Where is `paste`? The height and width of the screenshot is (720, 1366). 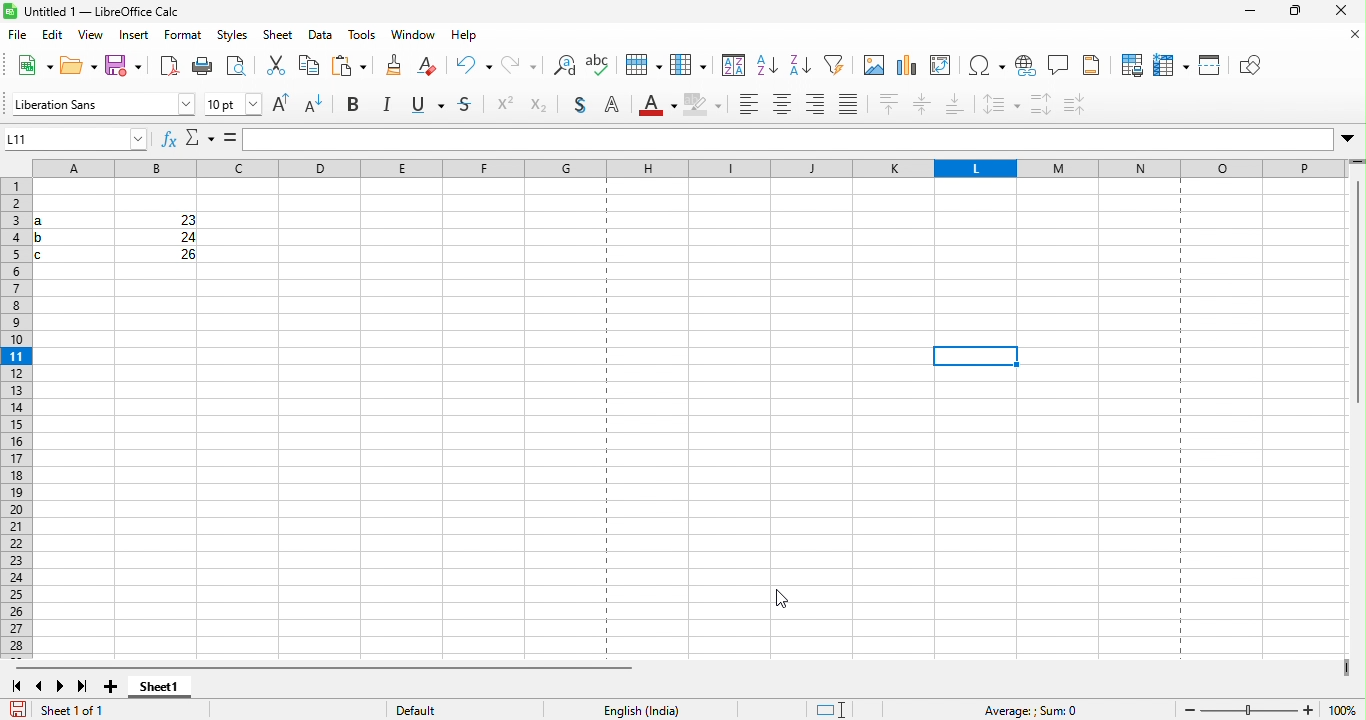 paste is located at coordinates (307, 68).